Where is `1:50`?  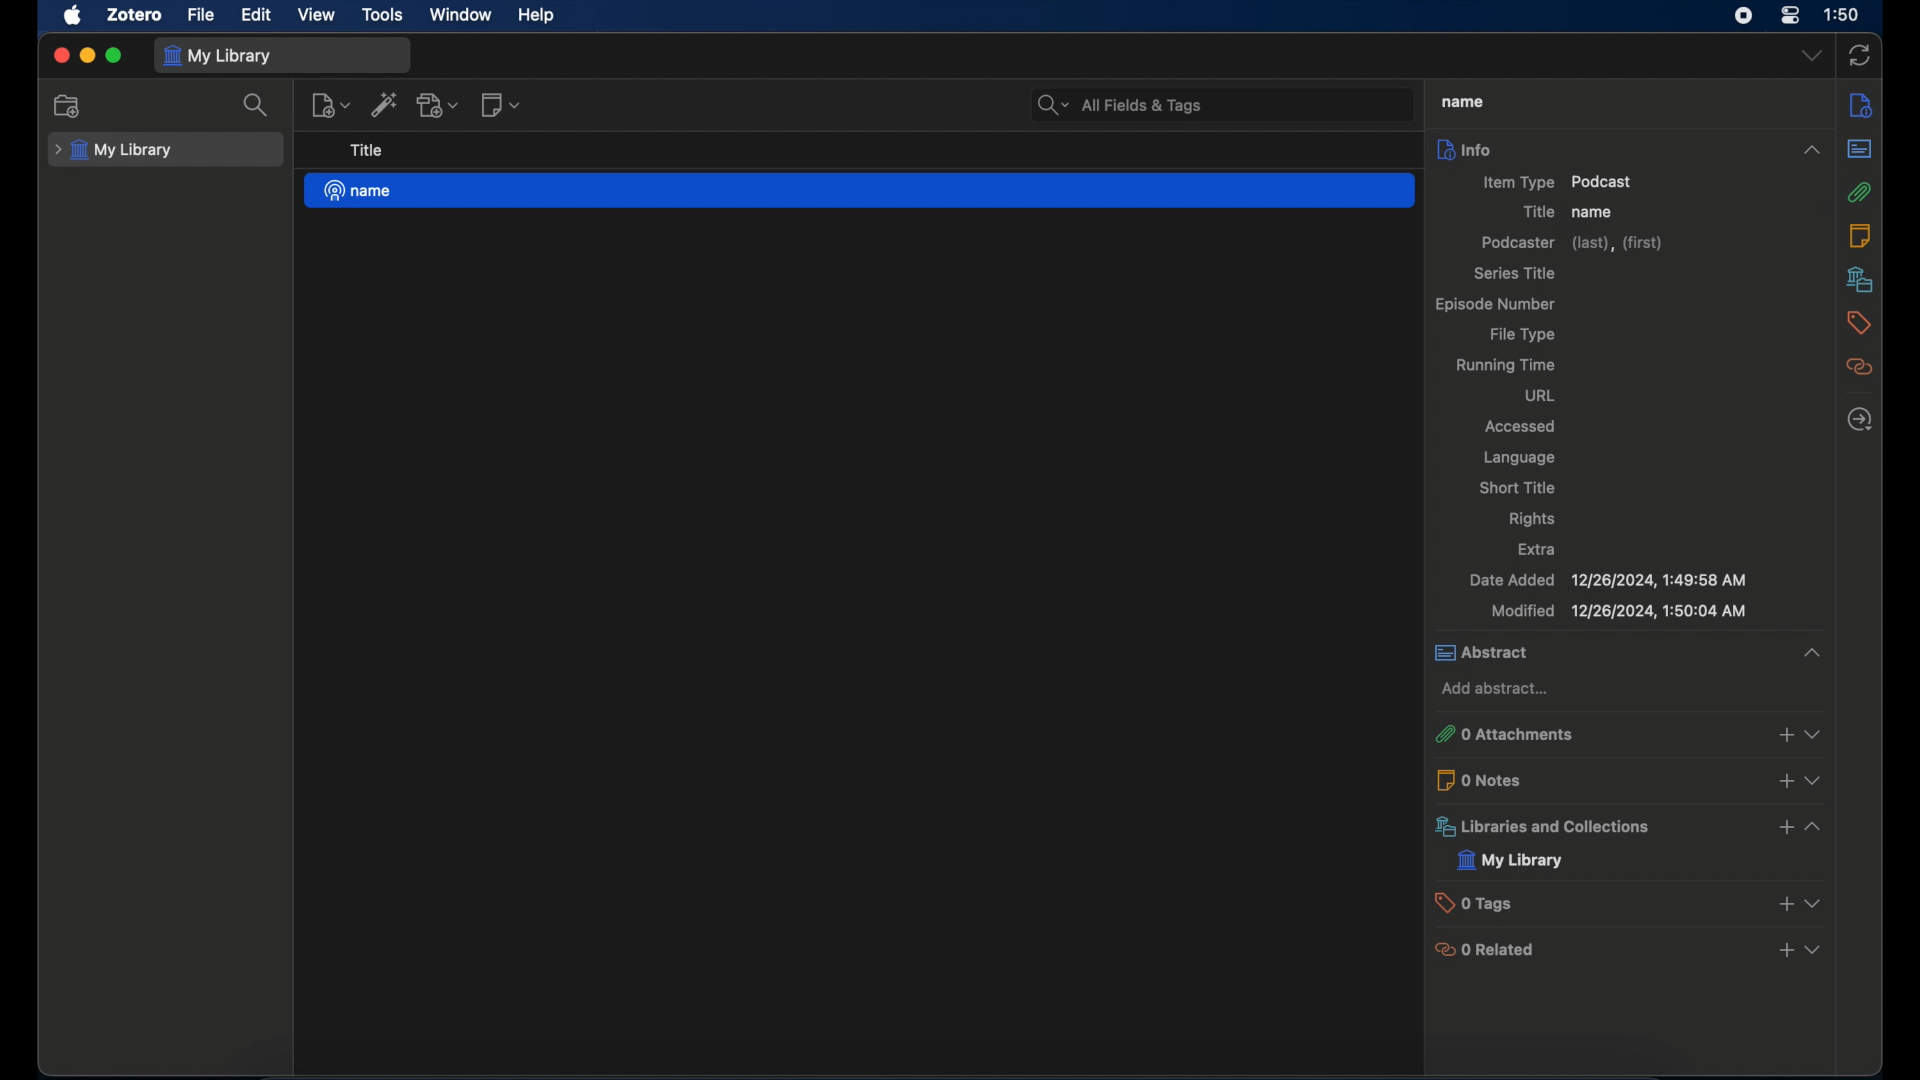
1:50 is located at coordinates (1842, 13).